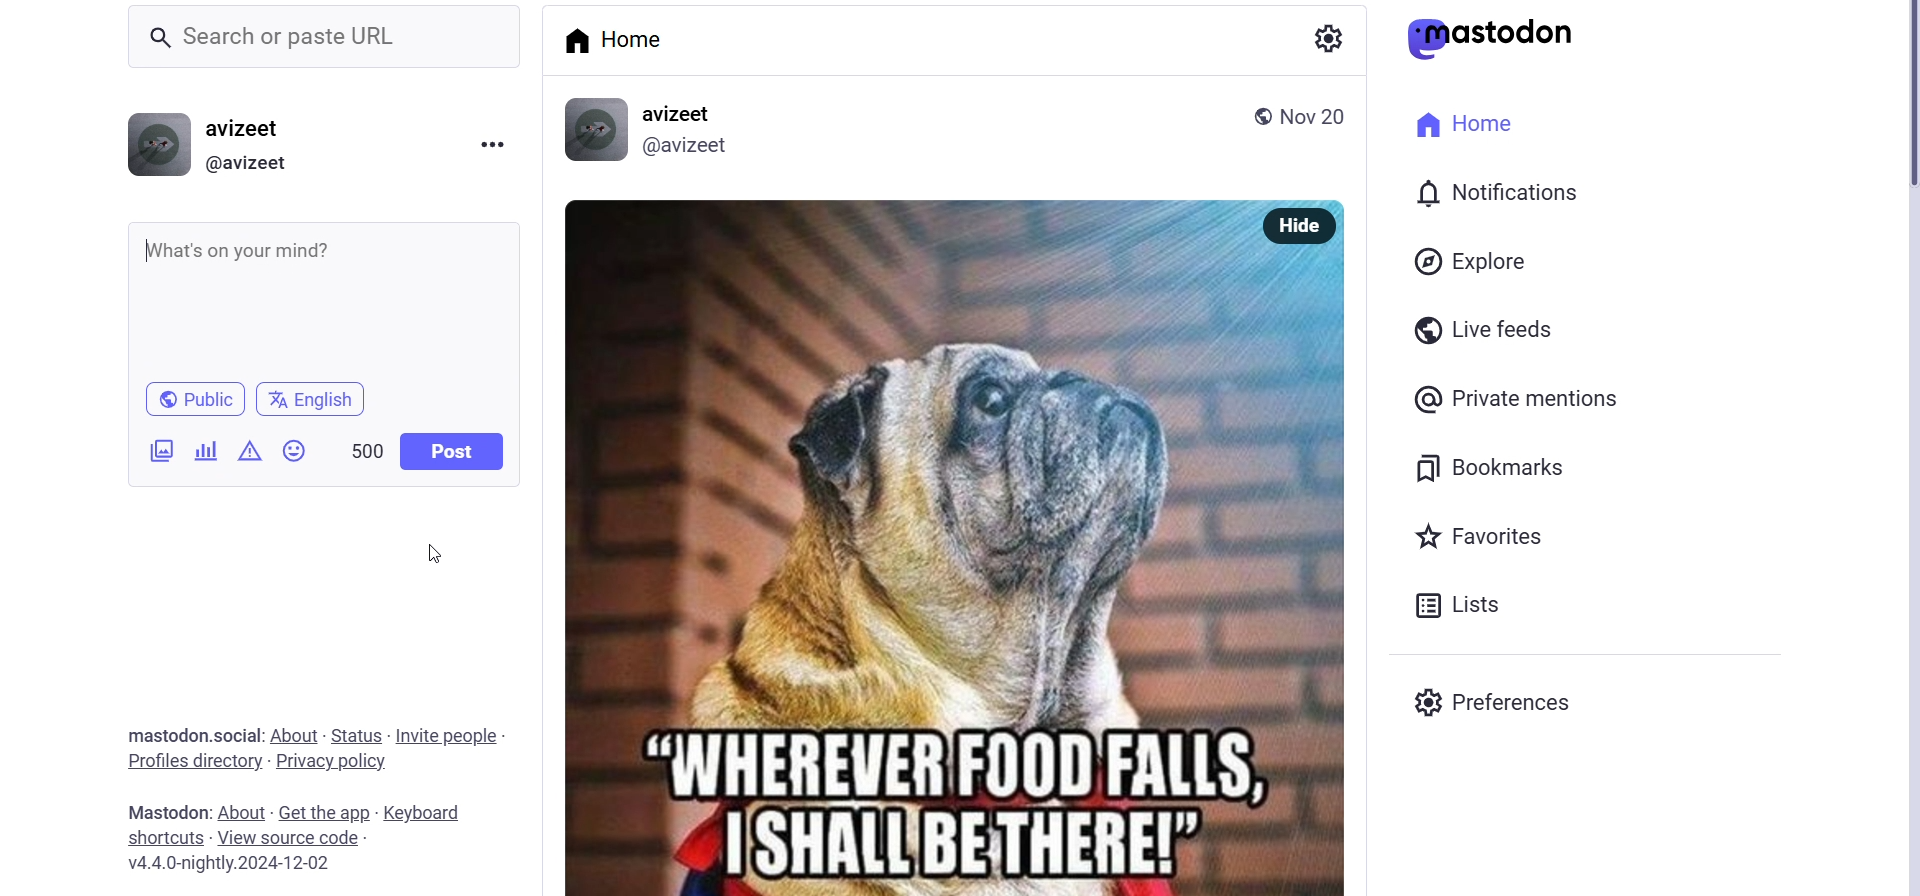 This screenshot has width=1920, height=896. Describe the element at coordinates (247, 165) in the screenshot. I see `@avizeet` at that location.